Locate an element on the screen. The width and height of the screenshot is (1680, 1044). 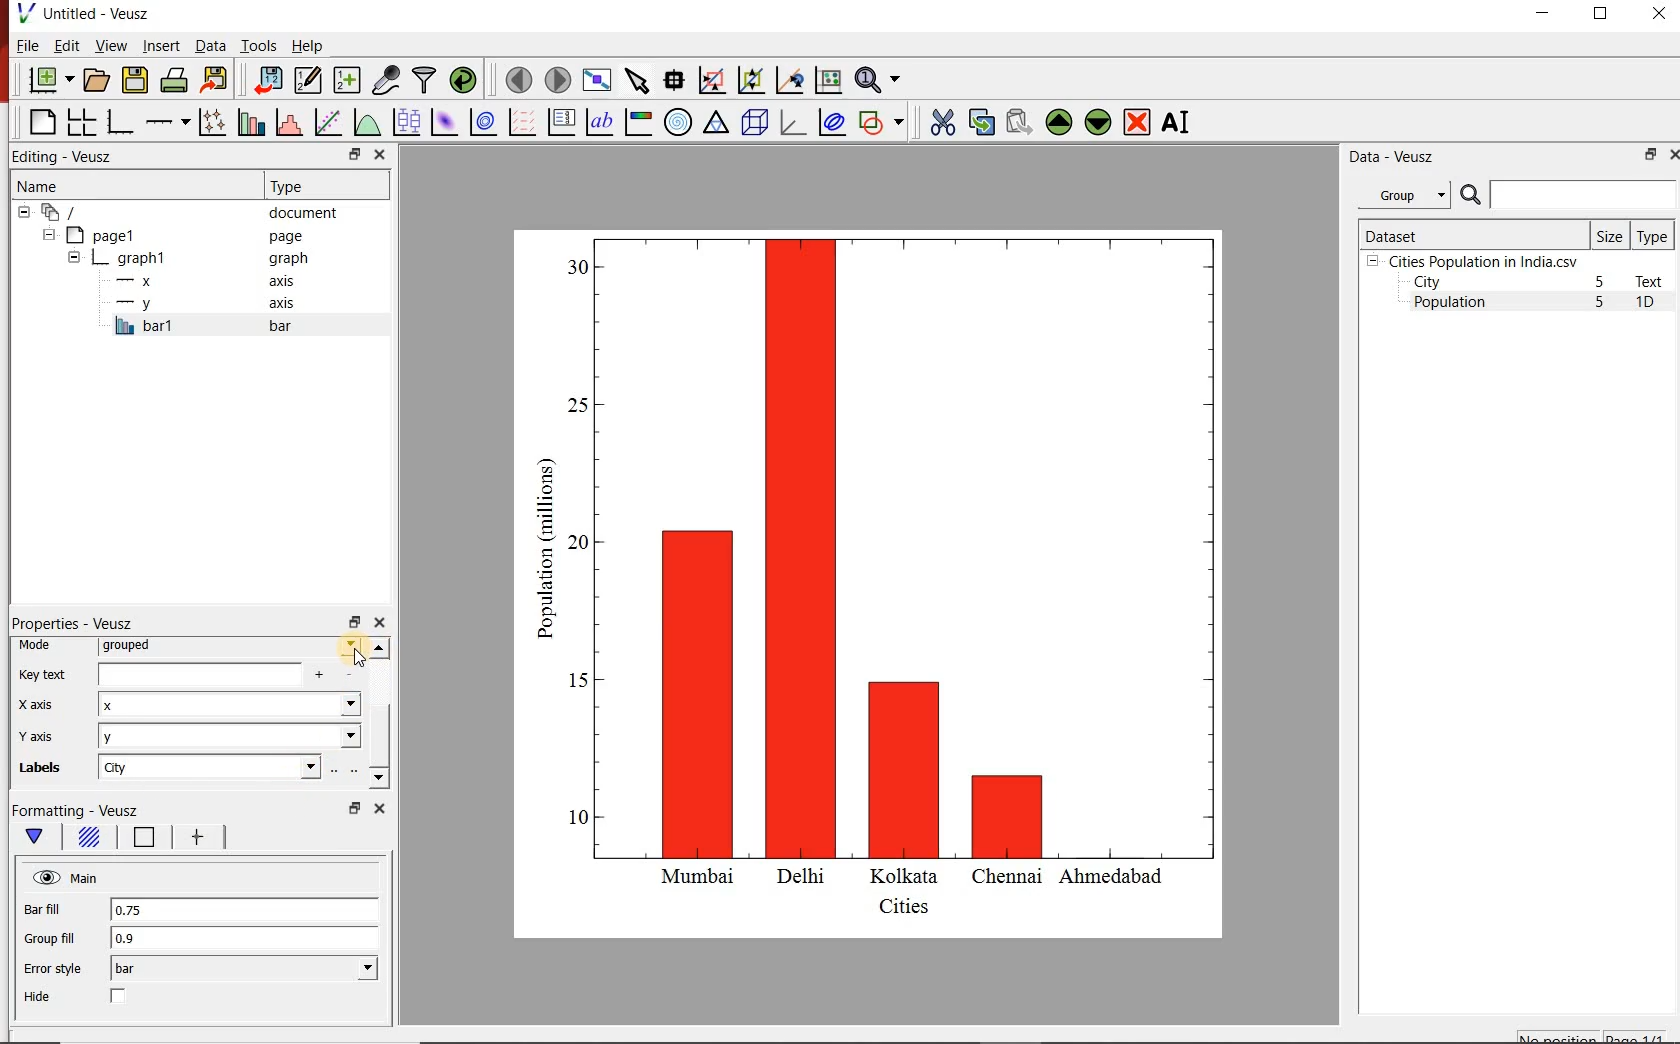
plot a 2d dataset as contours is located at coordinates (481, 121).